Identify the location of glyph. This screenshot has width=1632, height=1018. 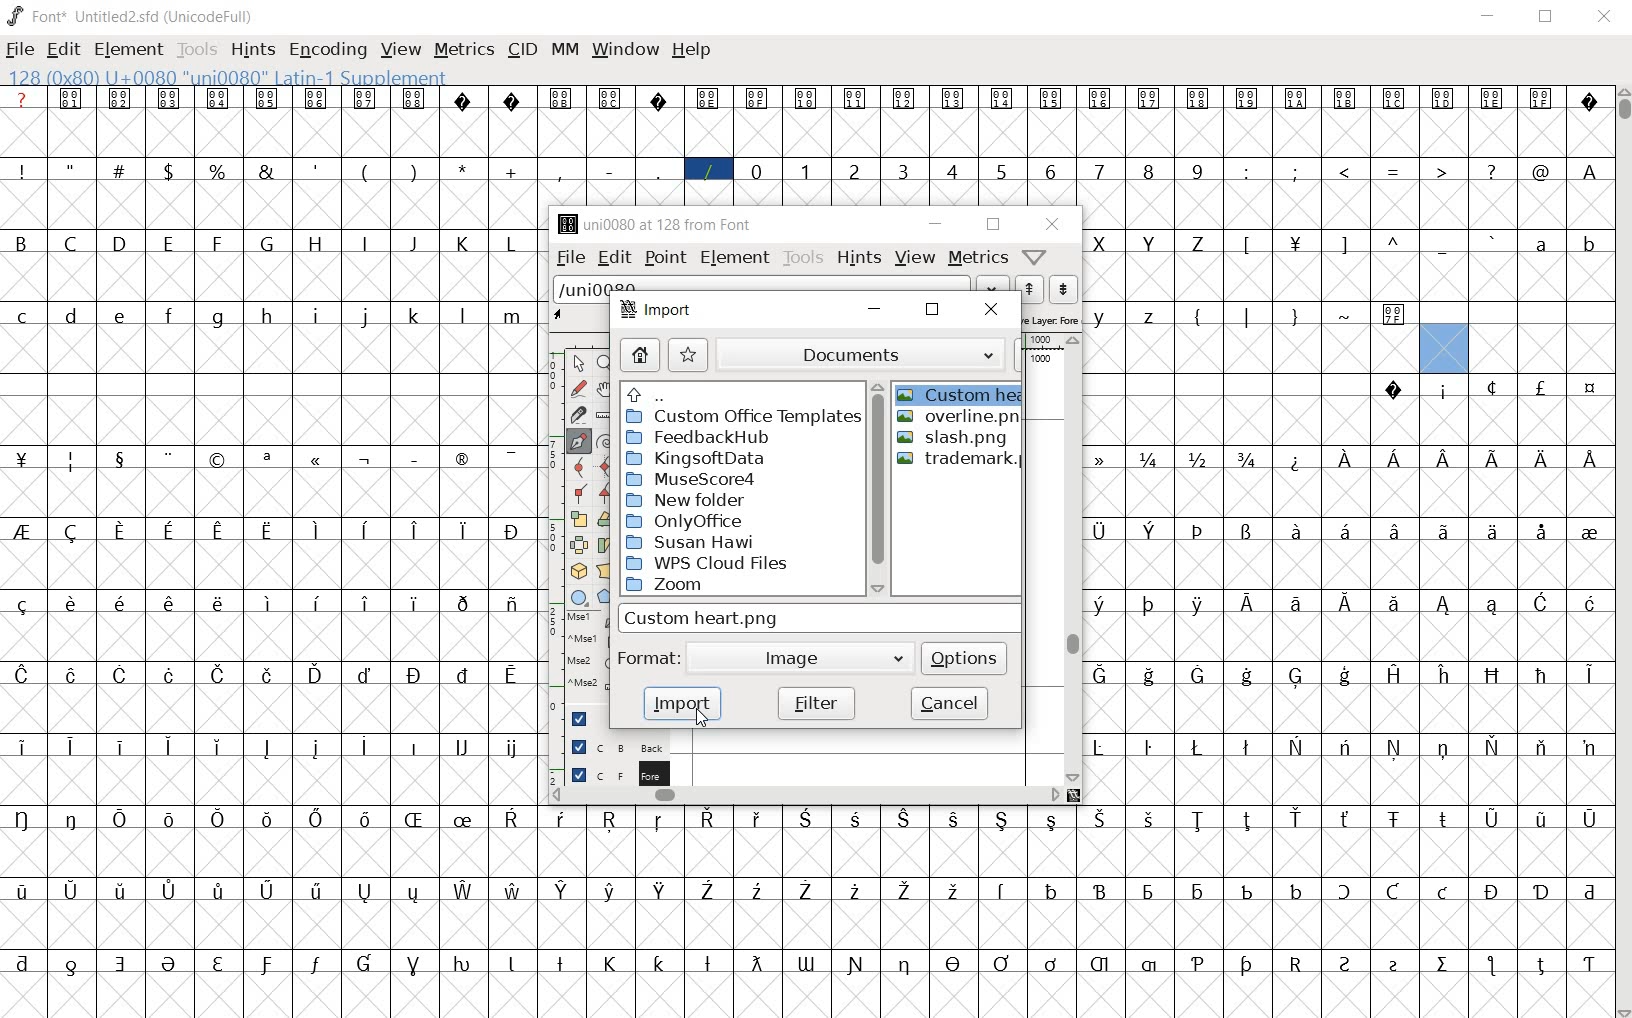
(1296, 604).